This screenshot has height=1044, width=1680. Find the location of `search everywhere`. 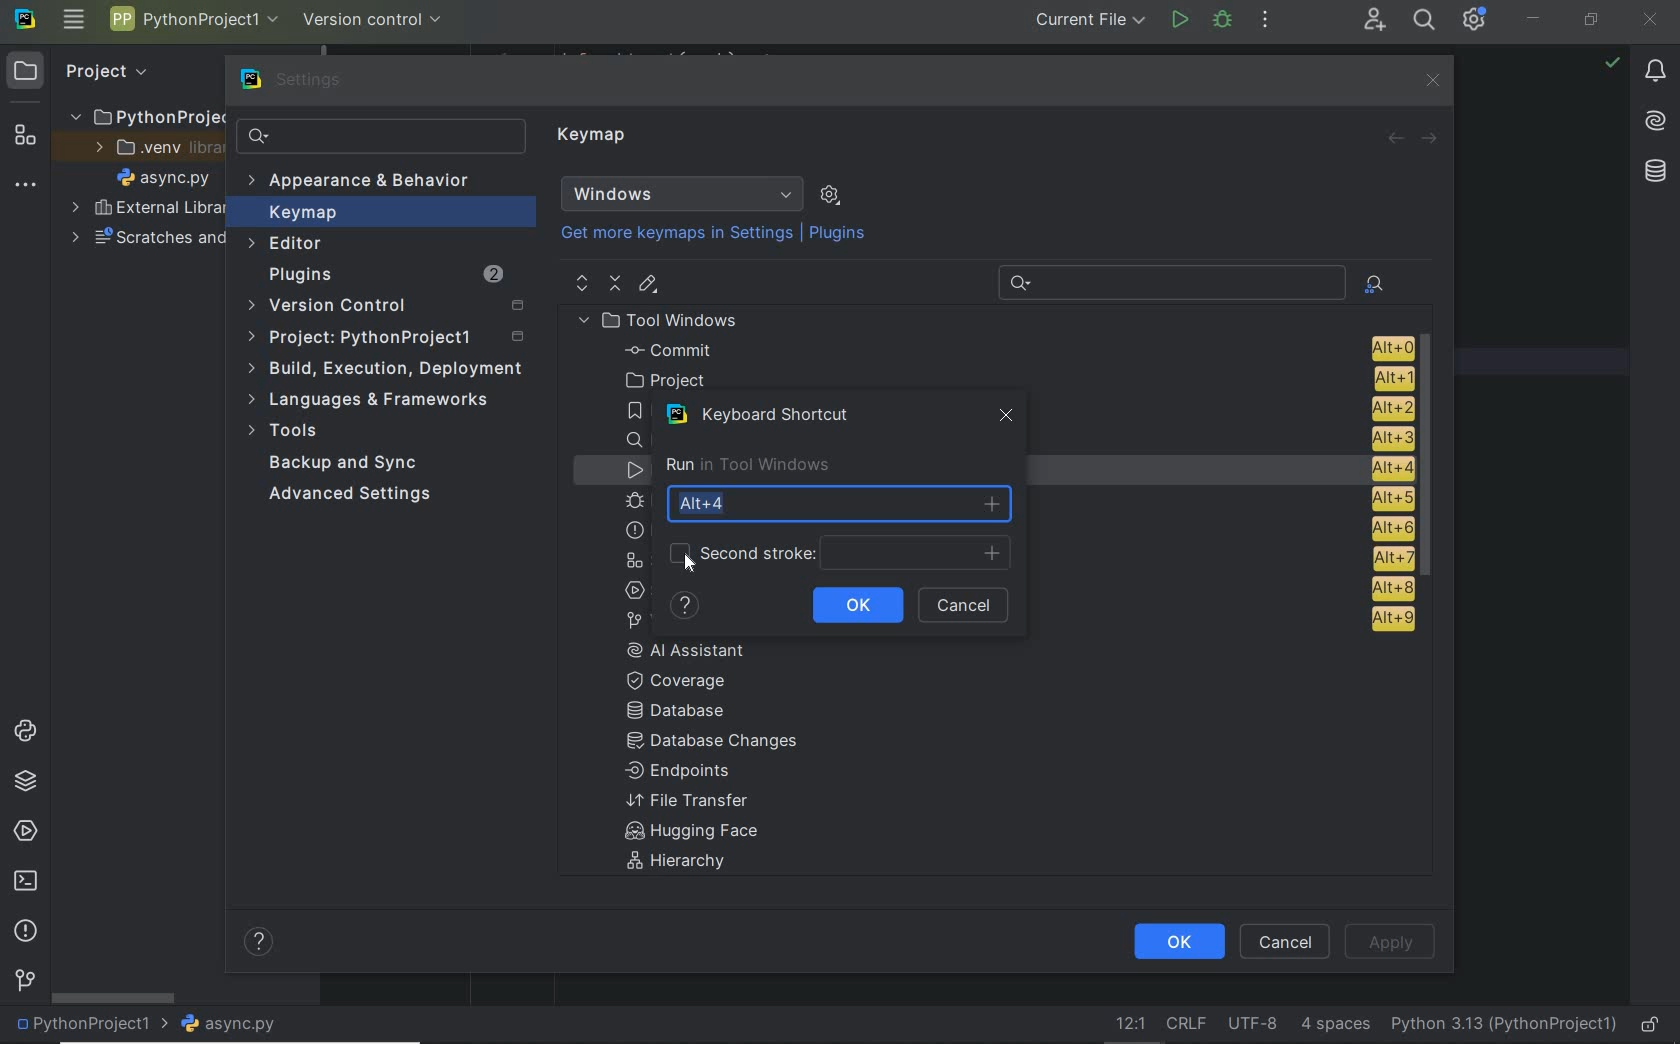

search everywhere is located at coordinates (1425, 20).